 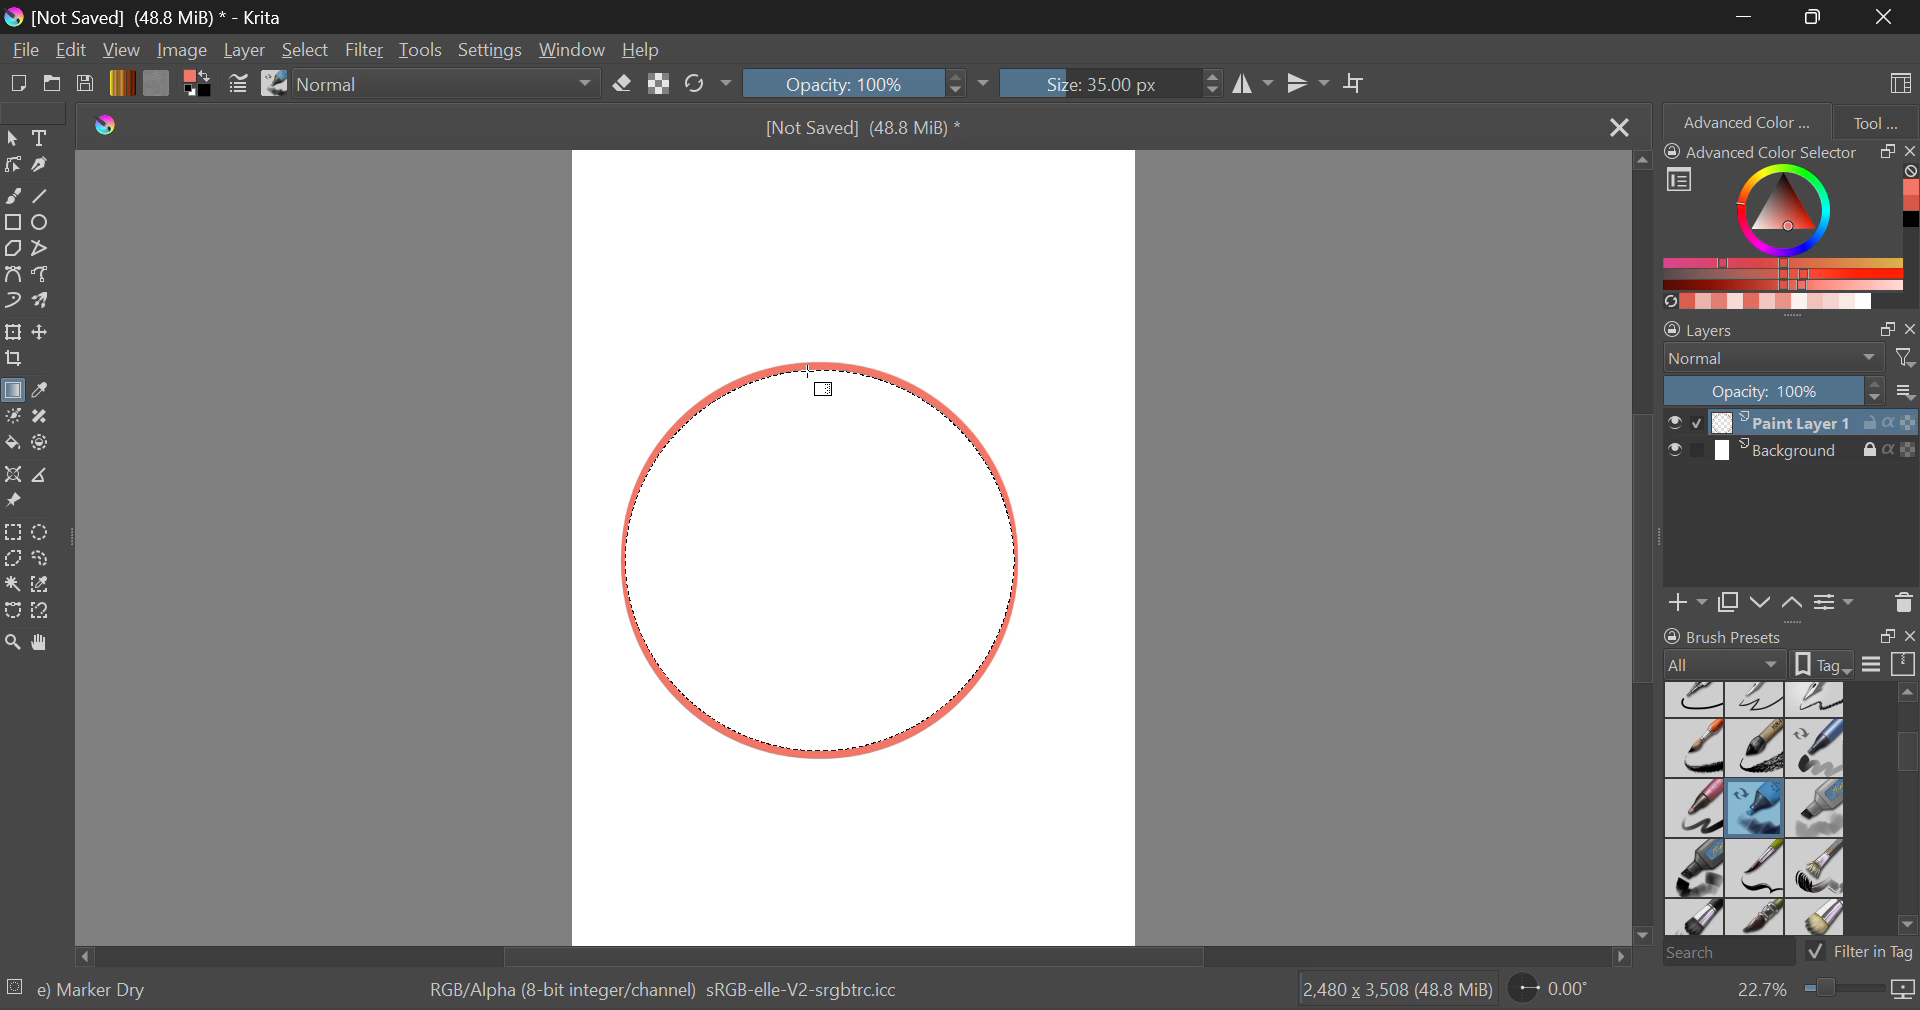 What do you see at coordinates (1834, 601) in the screenshot?
I see `Settings` at bounding box center [1834, 601].